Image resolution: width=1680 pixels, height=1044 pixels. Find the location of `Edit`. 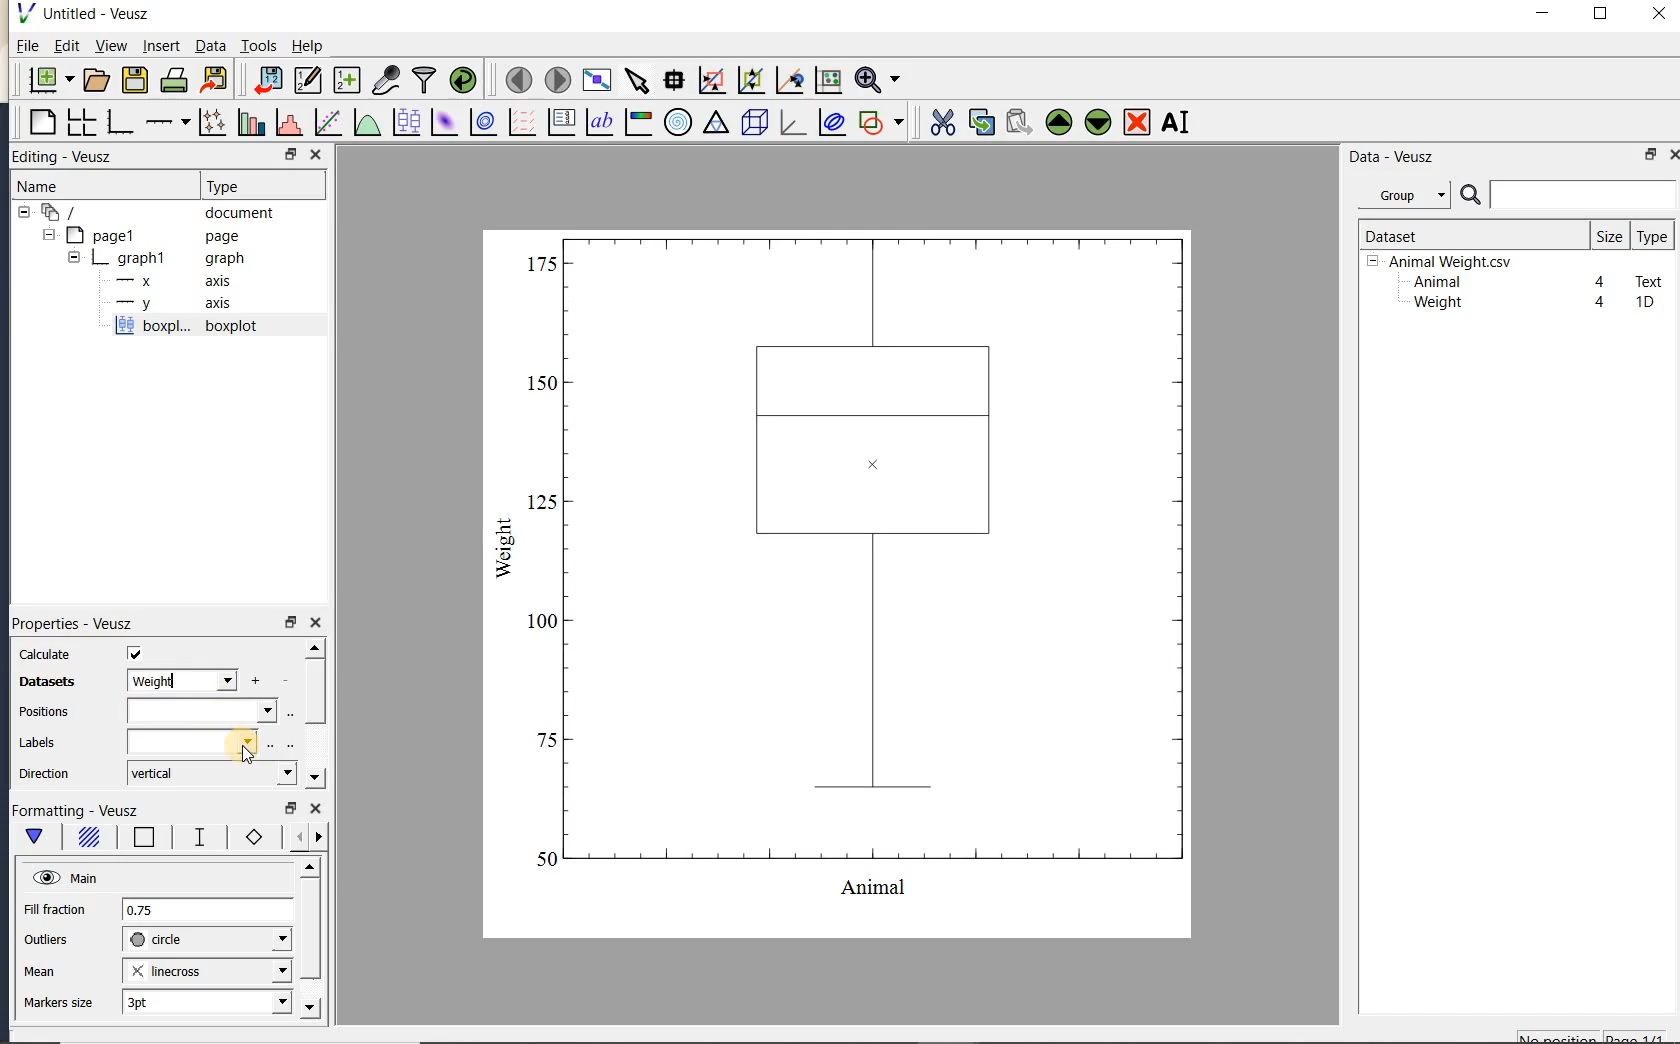

Edit is located at coordinates (63, 48).